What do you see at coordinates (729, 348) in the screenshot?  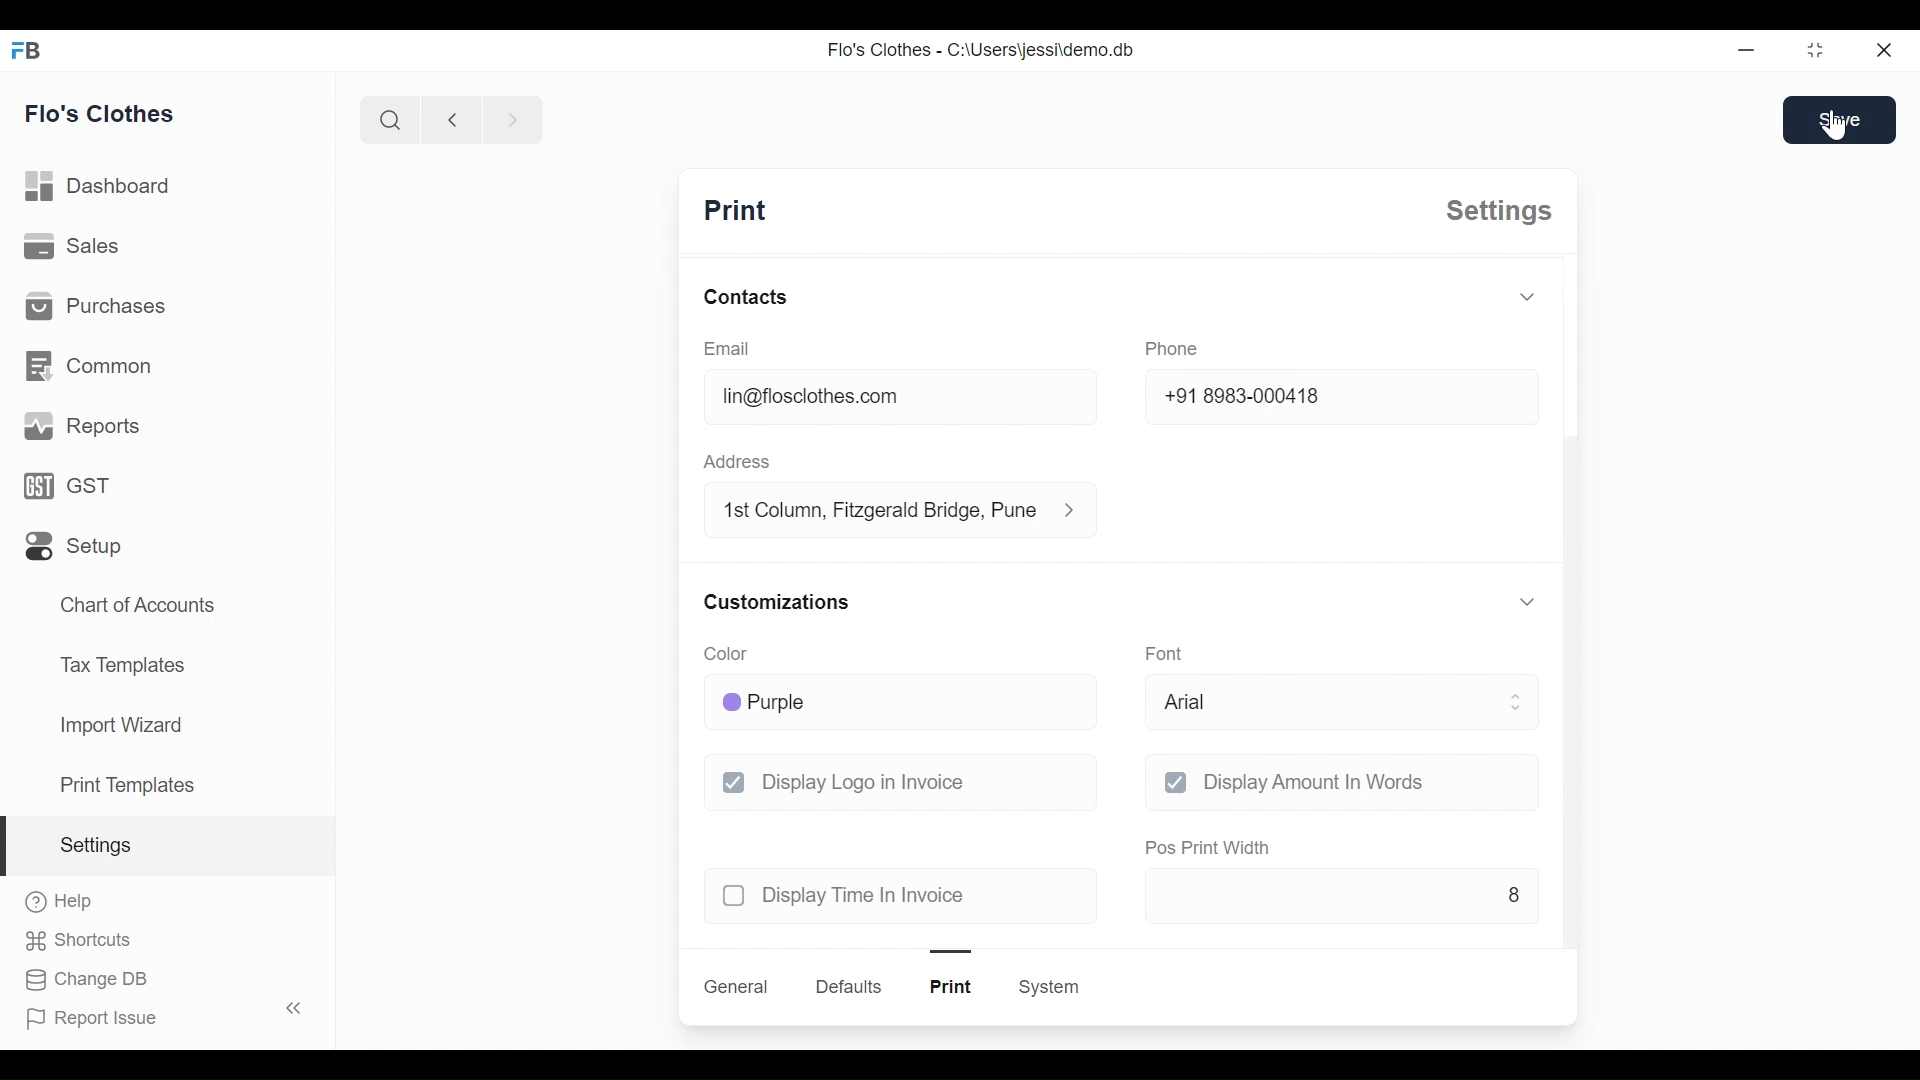 I see `email` at bounding box center [729, 348].